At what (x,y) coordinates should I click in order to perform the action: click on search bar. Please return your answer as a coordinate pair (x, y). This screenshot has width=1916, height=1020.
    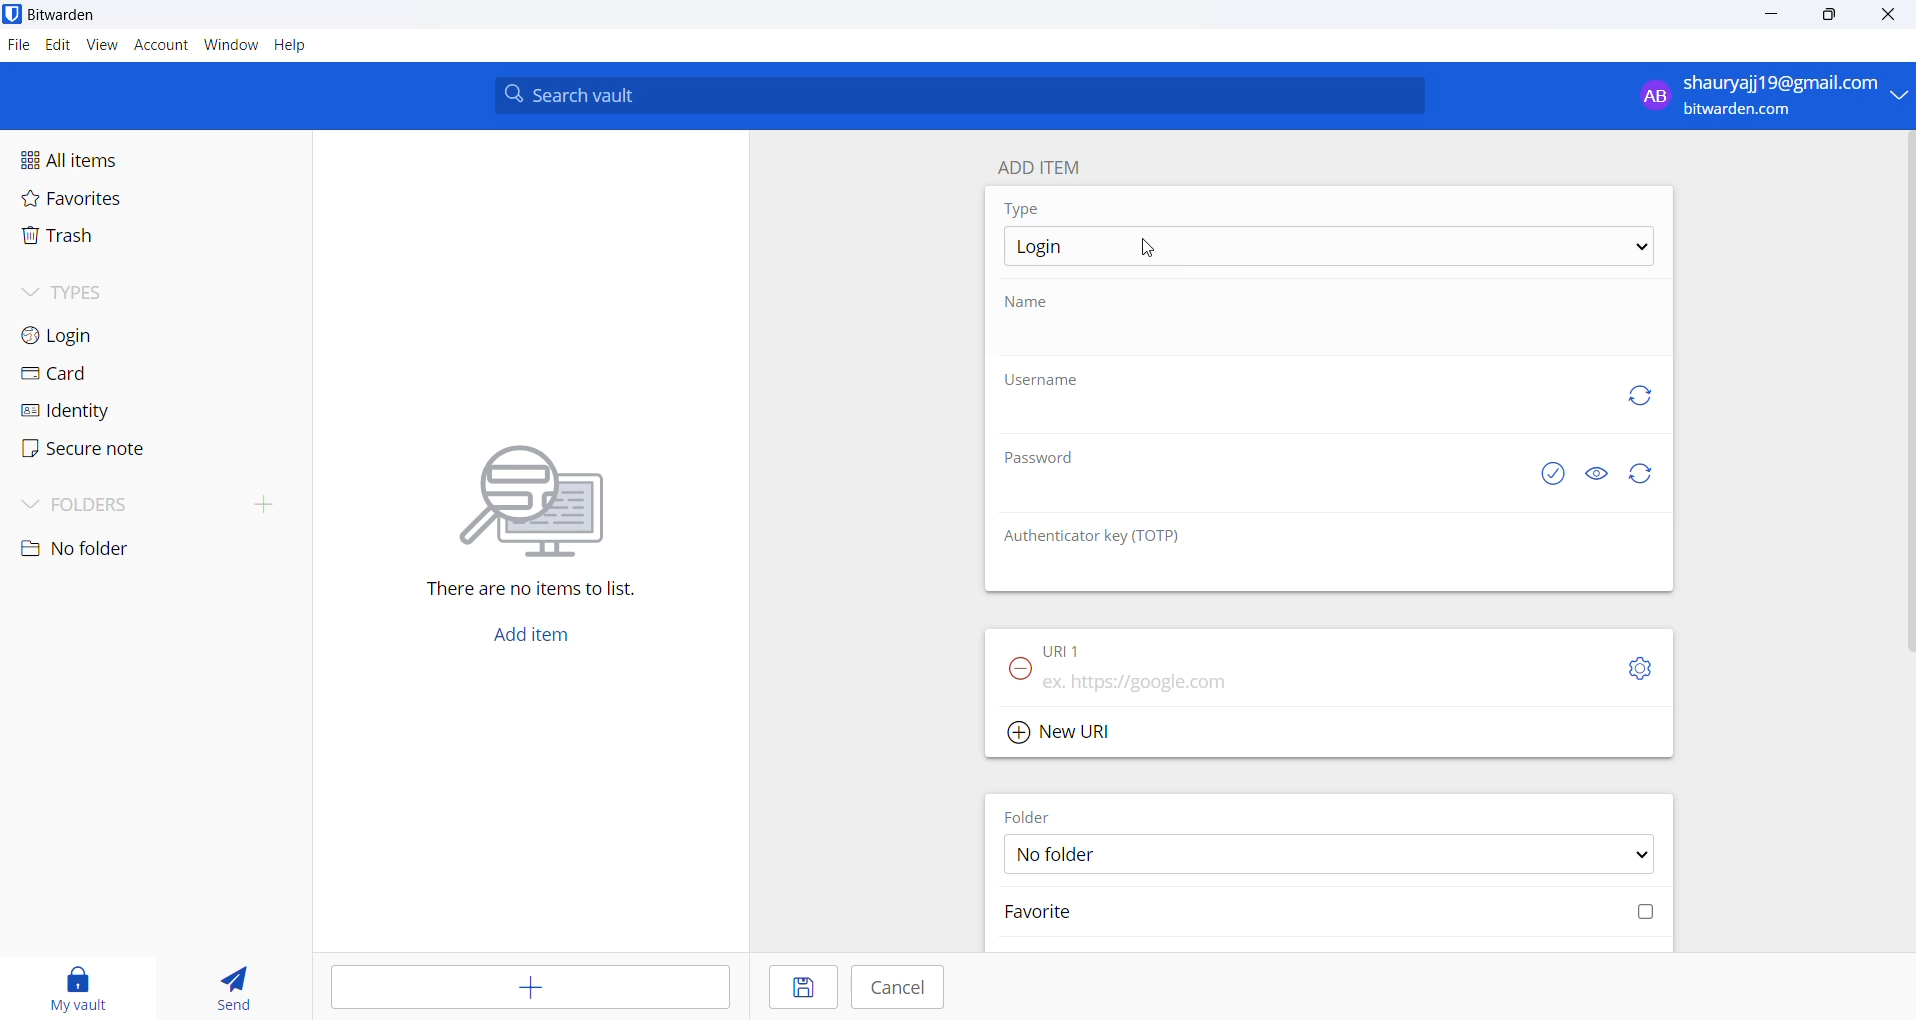
    Looking at the image, I should click on (959, 95).